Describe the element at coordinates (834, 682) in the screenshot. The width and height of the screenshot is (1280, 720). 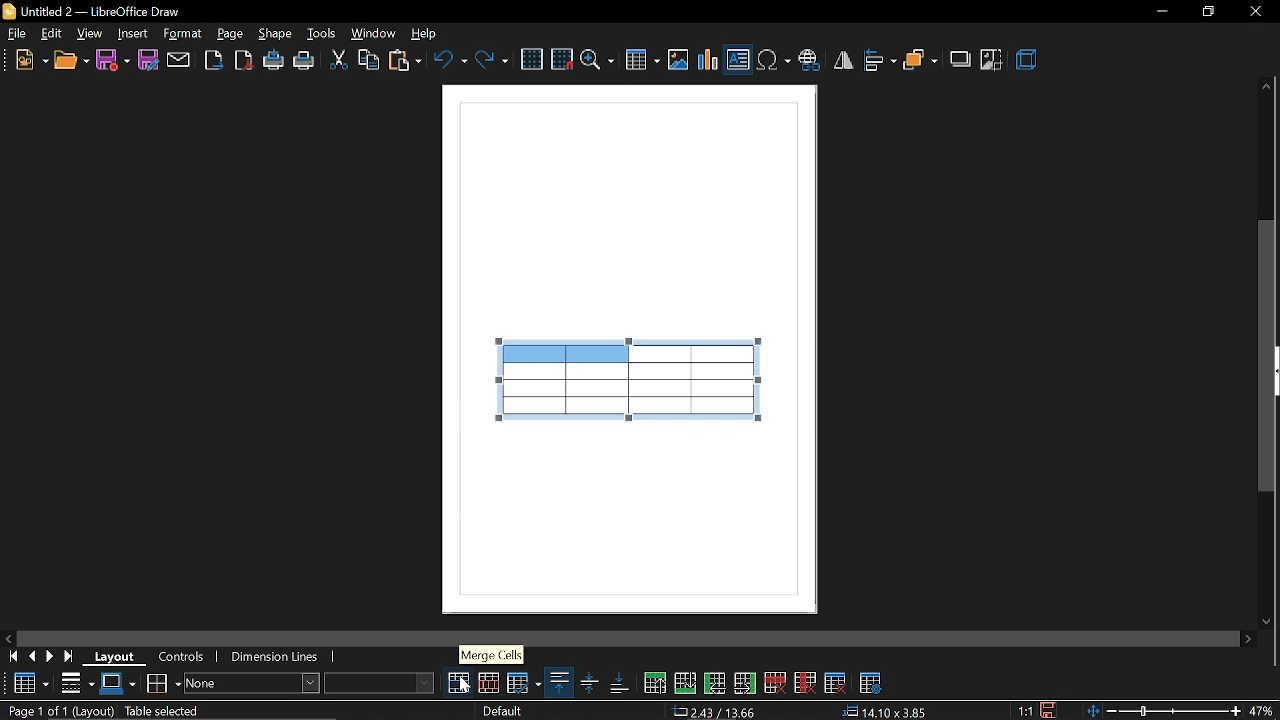
I see `delete table` at that location.